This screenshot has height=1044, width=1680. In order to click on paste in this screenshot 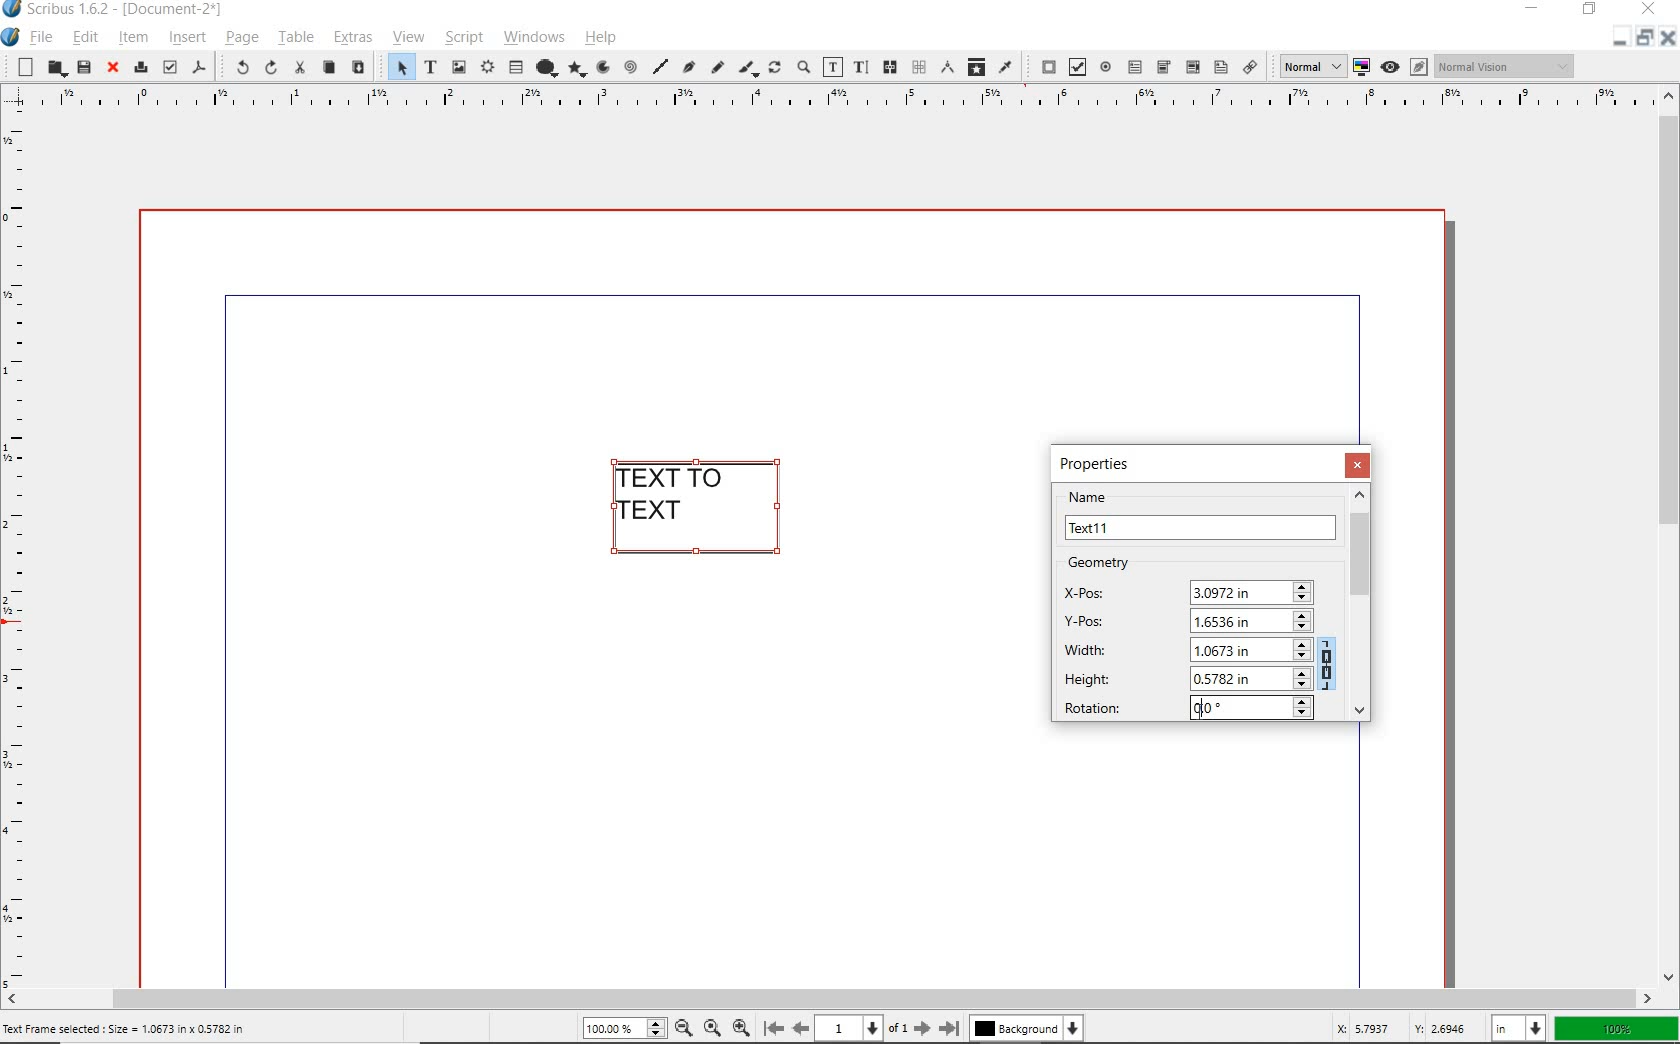, I will do `click(358, 67)`.